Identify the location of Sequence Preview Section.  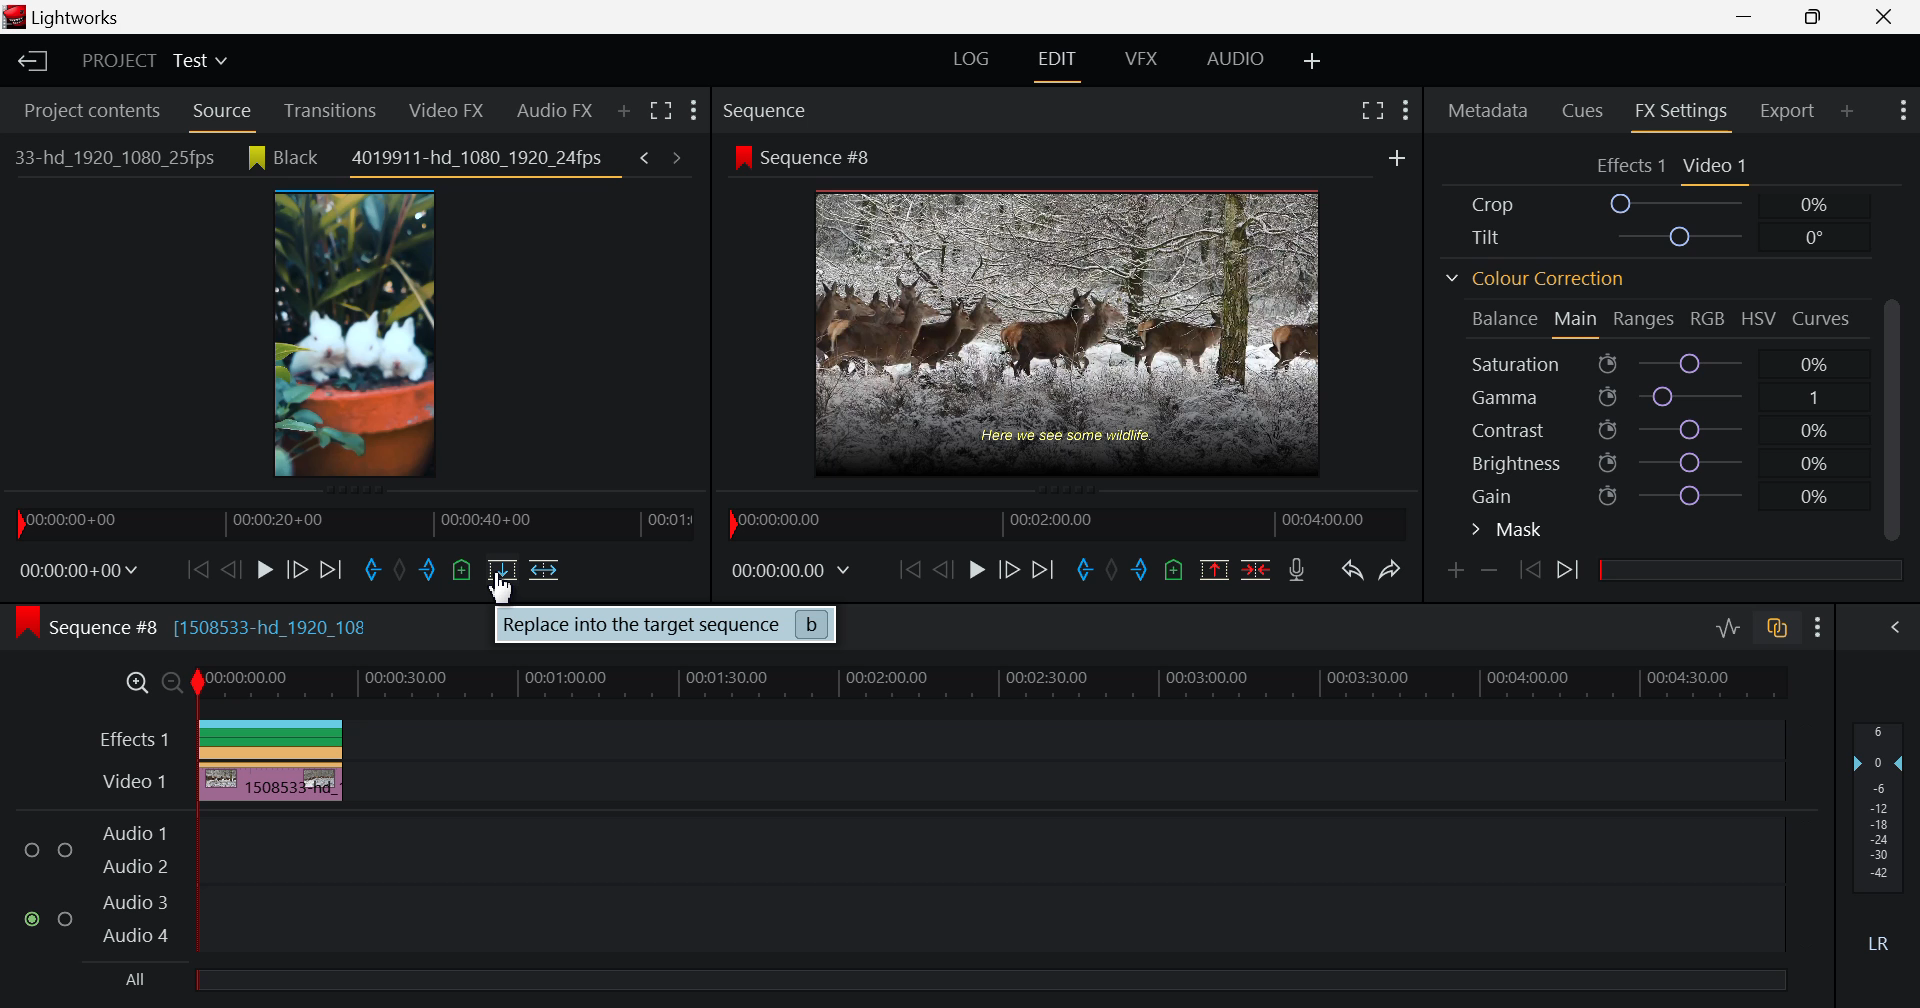
(816, 110).